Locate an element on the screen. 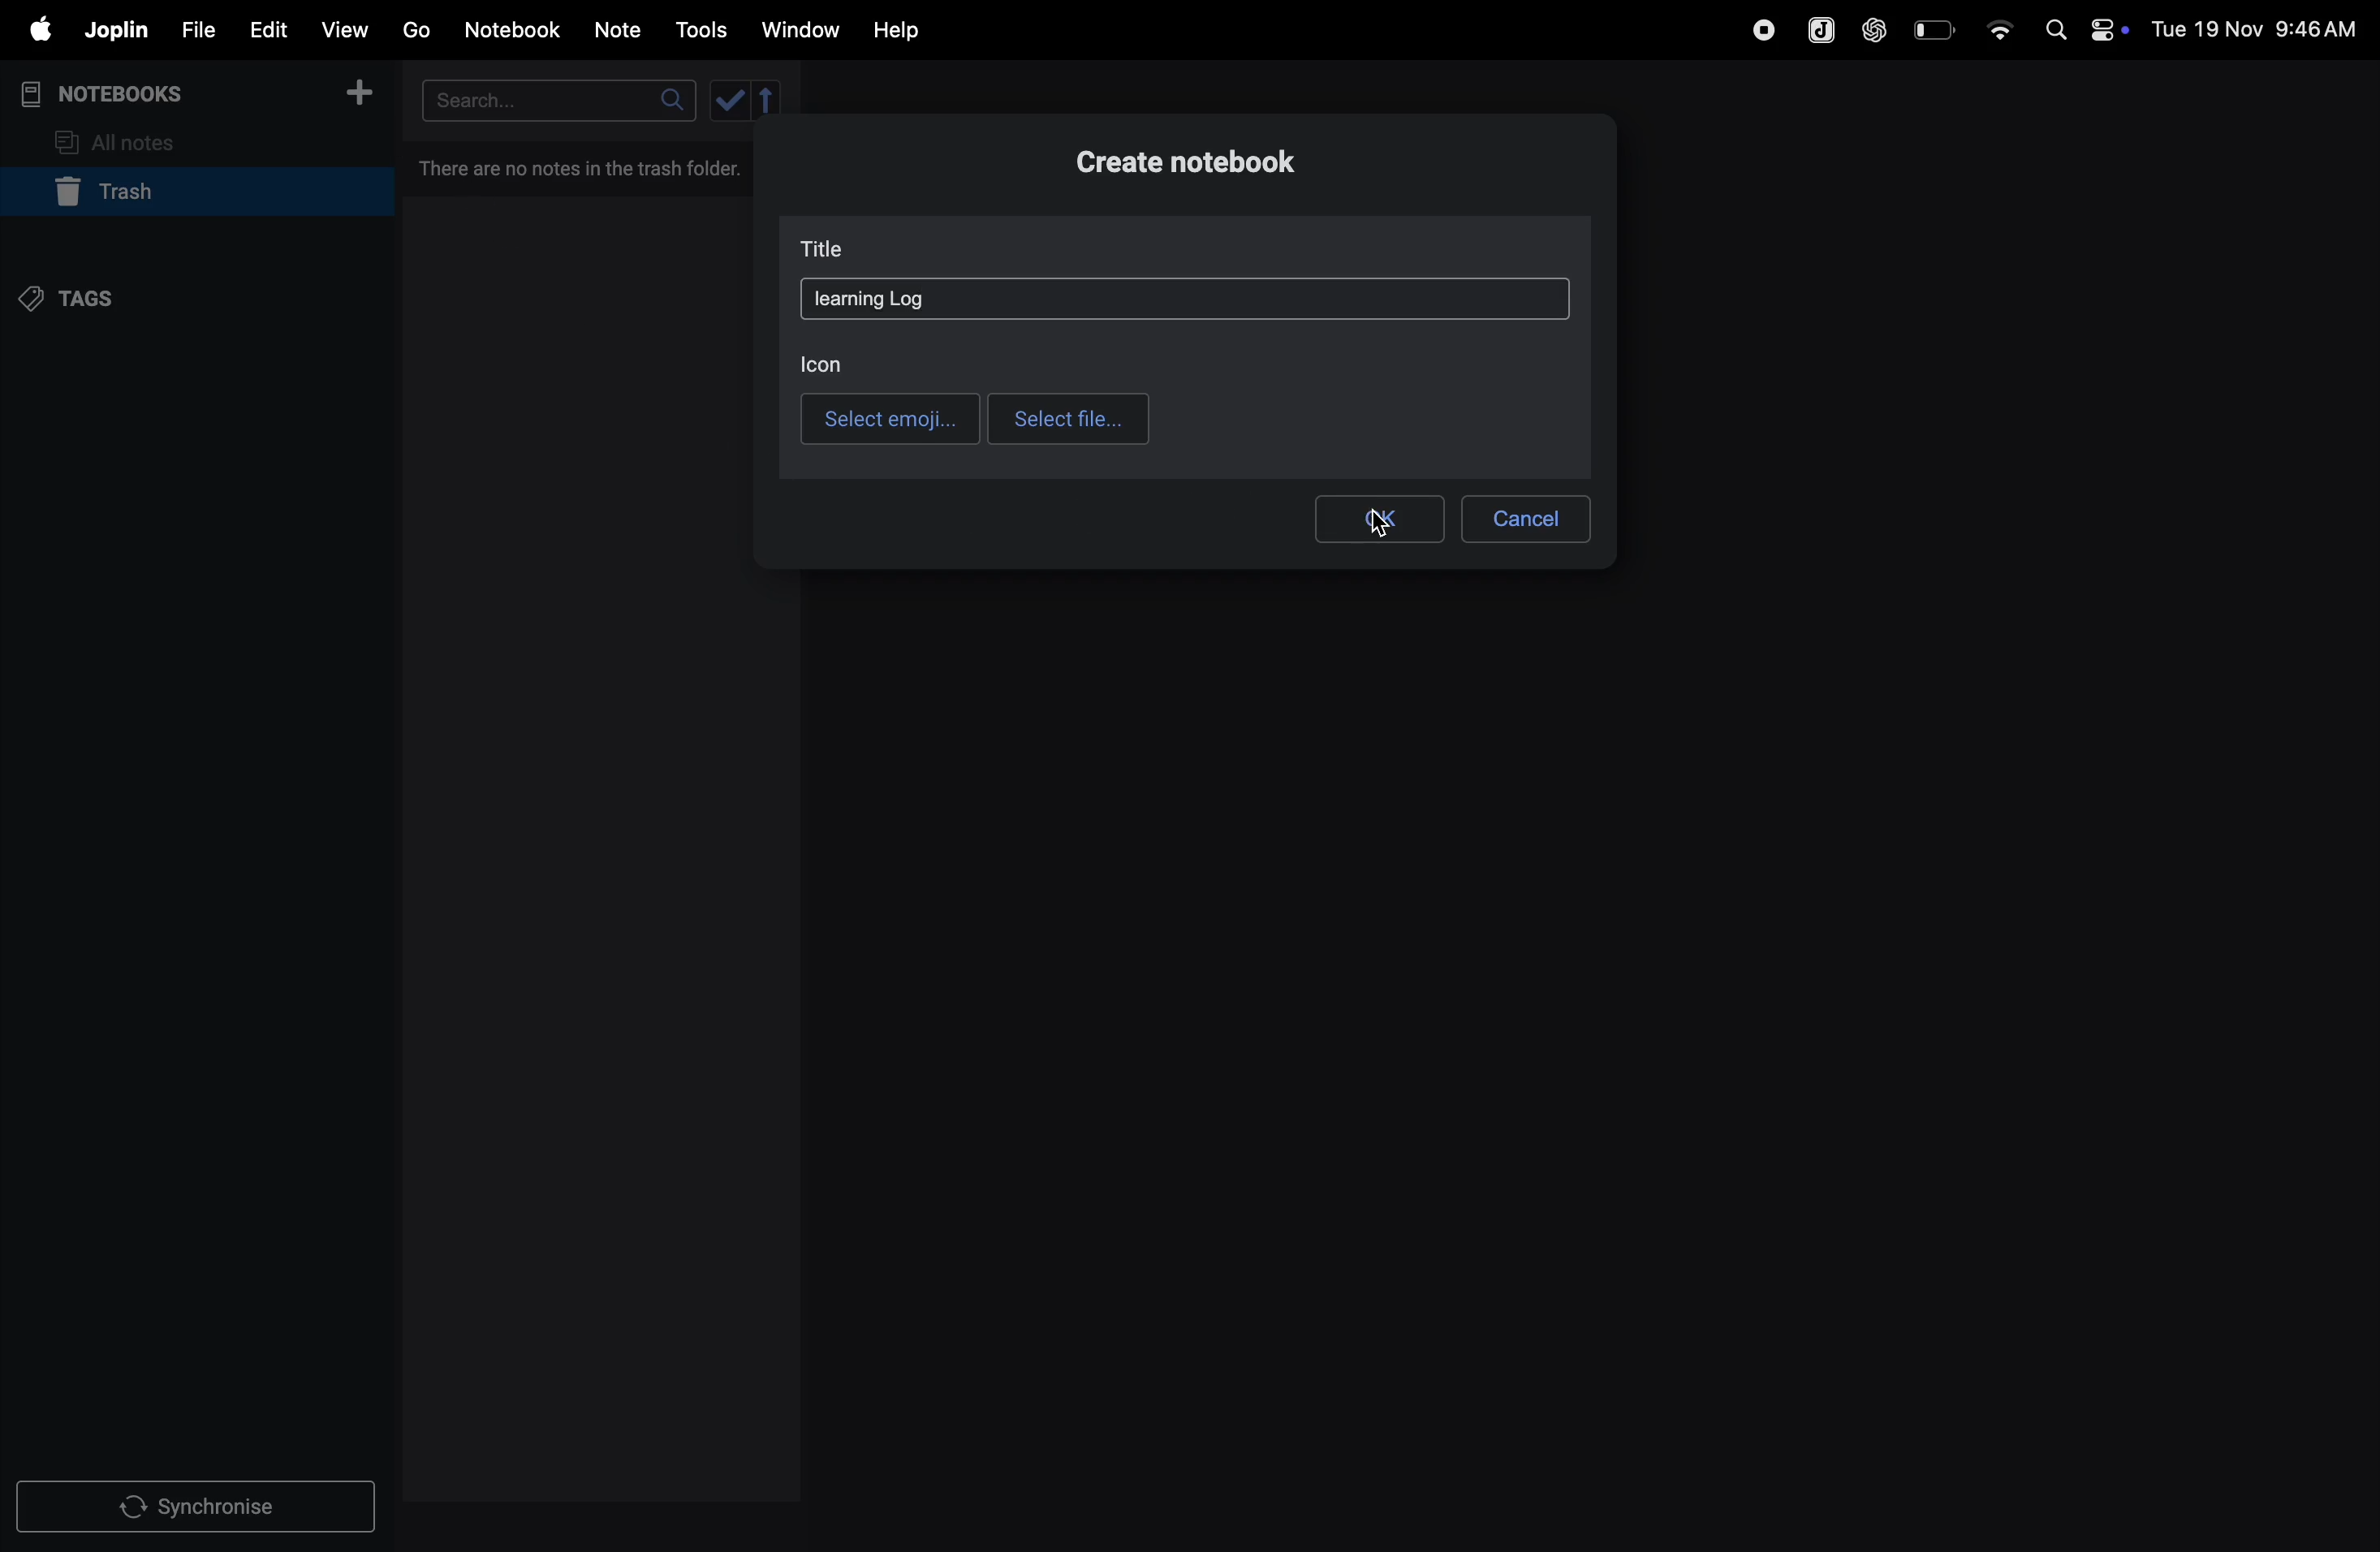 This screenshot has width=2380, height=1552. go is located at coordinates (414, 29).